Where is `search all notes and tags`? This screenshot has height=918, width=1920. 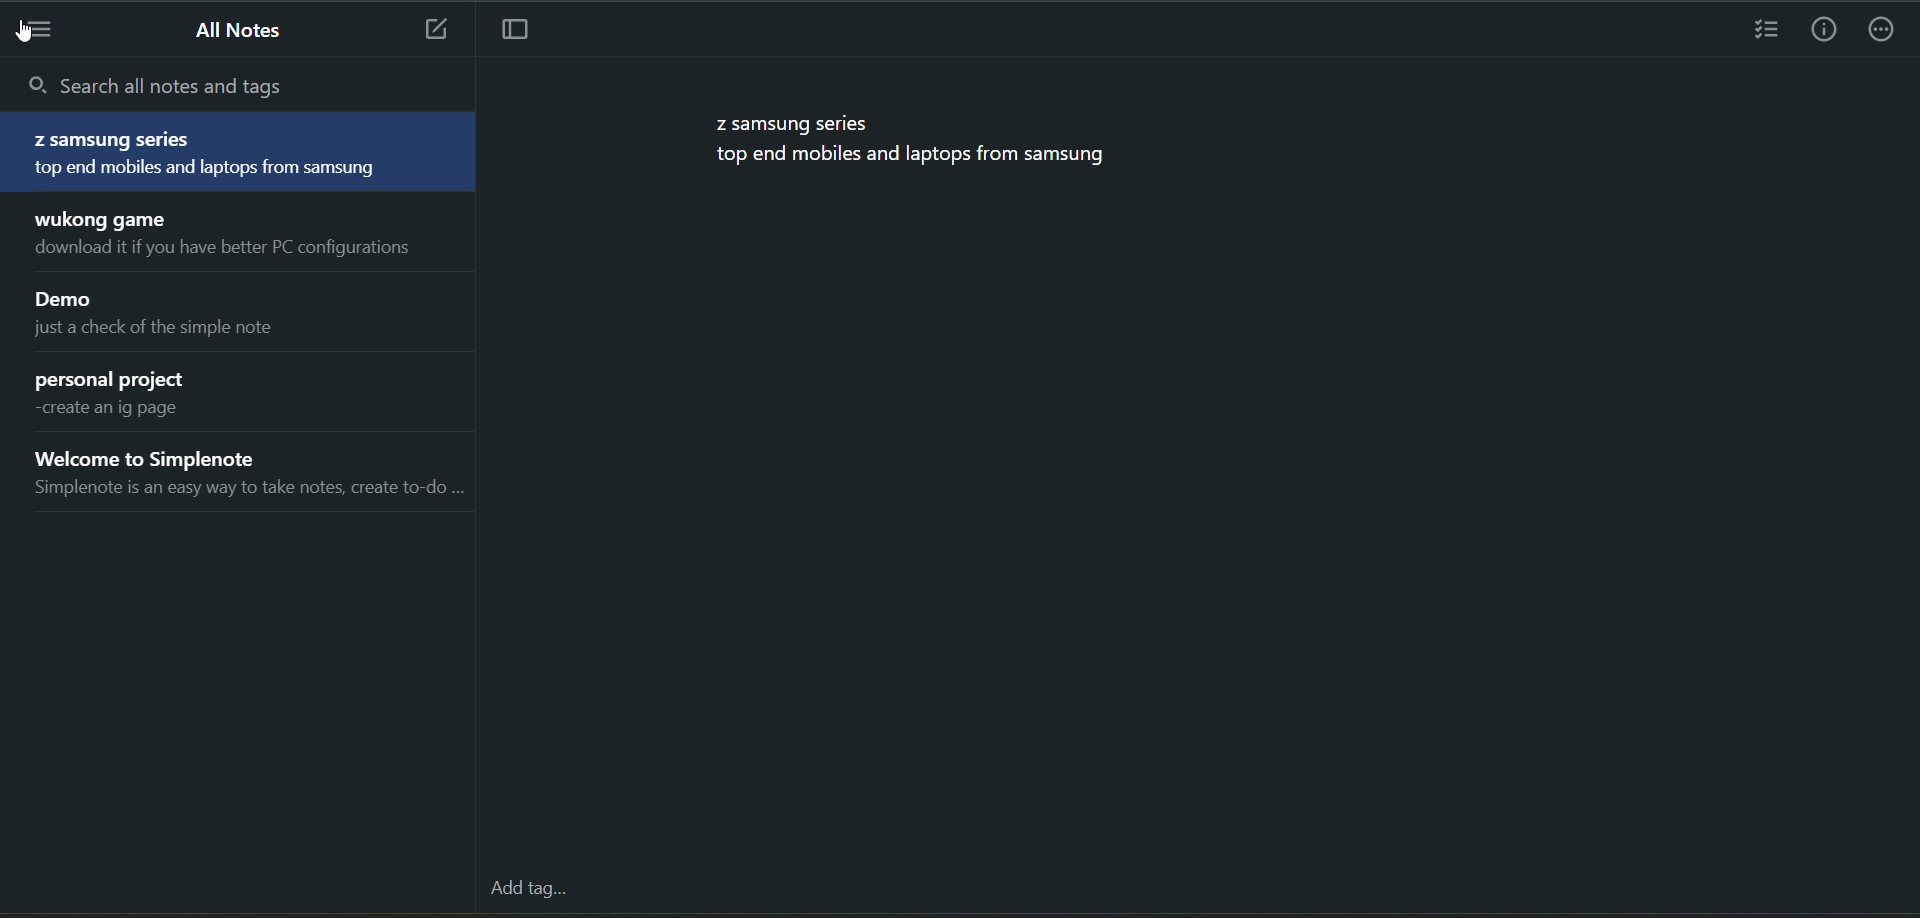 search all notes and tags is located at coordinates (239, 87).